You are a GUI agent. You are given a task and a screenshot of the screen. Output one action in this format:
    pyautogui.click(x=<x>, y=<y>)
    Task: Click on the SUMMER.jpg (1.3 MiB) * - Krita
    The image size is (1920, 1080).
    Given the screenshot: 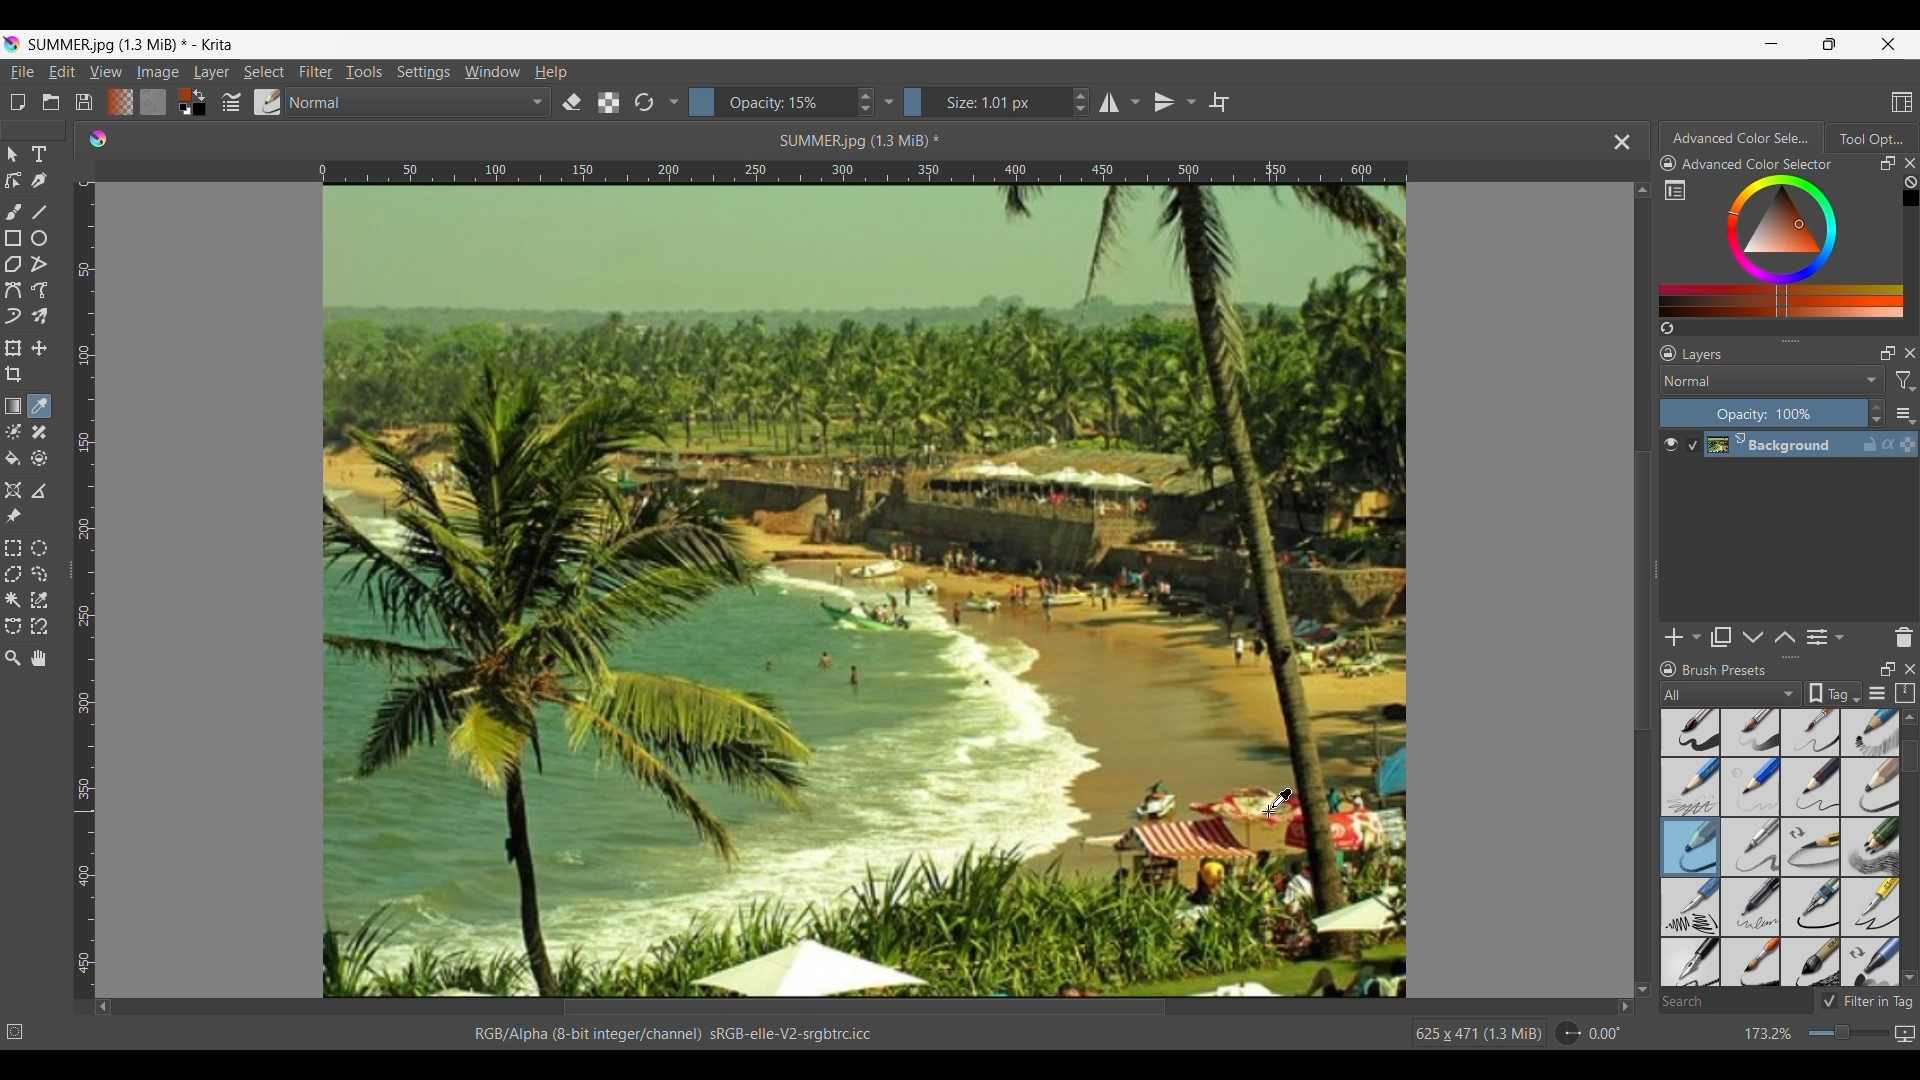 What is the action you would take?
    pyautogui.click(x=132, y=44)
    